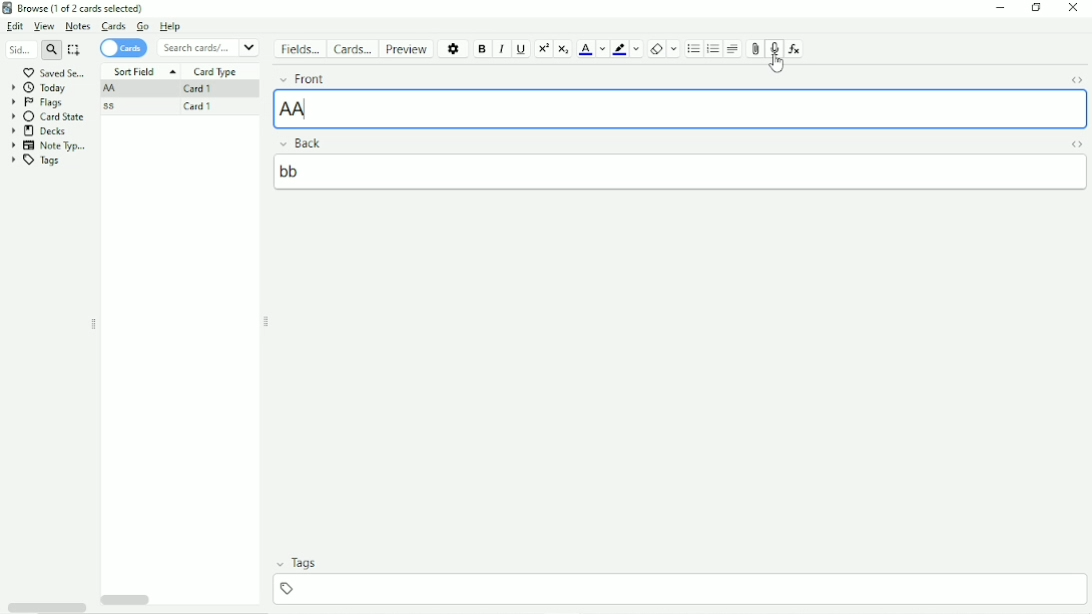  What do you see at coordinates (1074, 80) in the screenshot?
I see `Toggle HTML Editor` at bounding box center [1074, 80].